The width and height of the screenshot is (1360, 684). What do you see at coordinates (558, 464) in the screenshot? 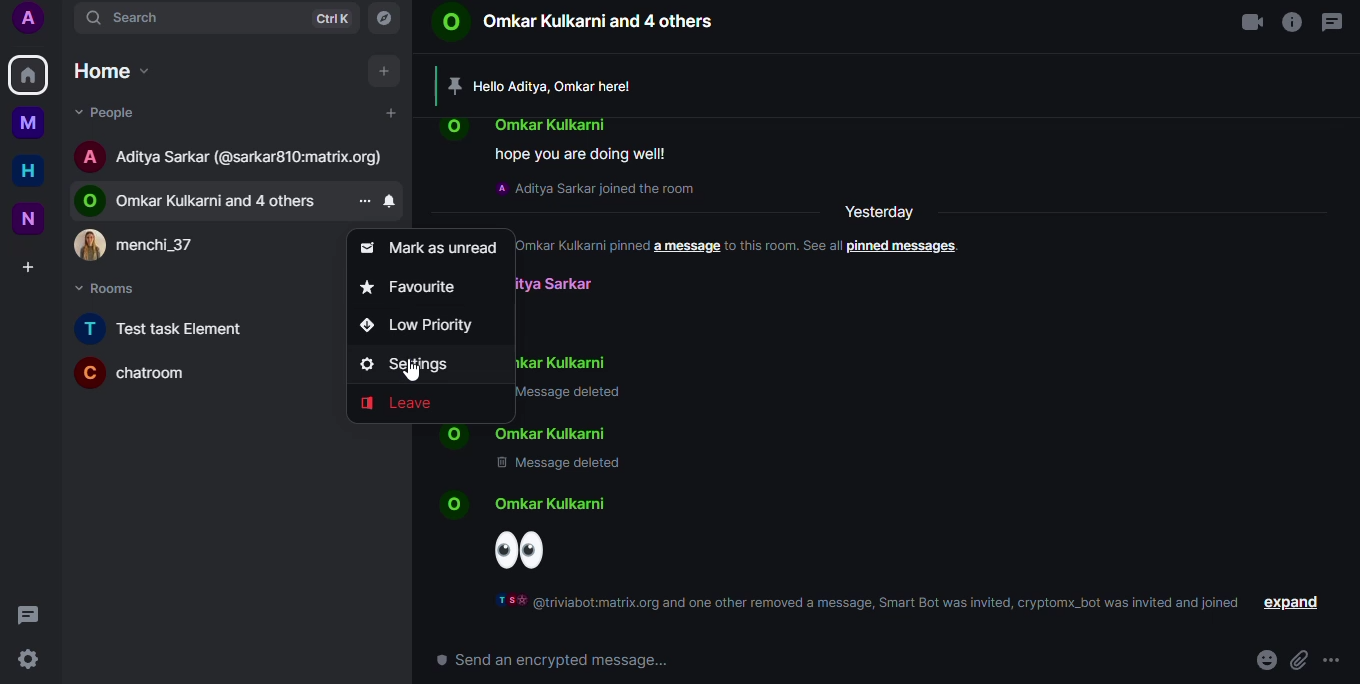
I see `message deleted` at bounding box center [558, 464].